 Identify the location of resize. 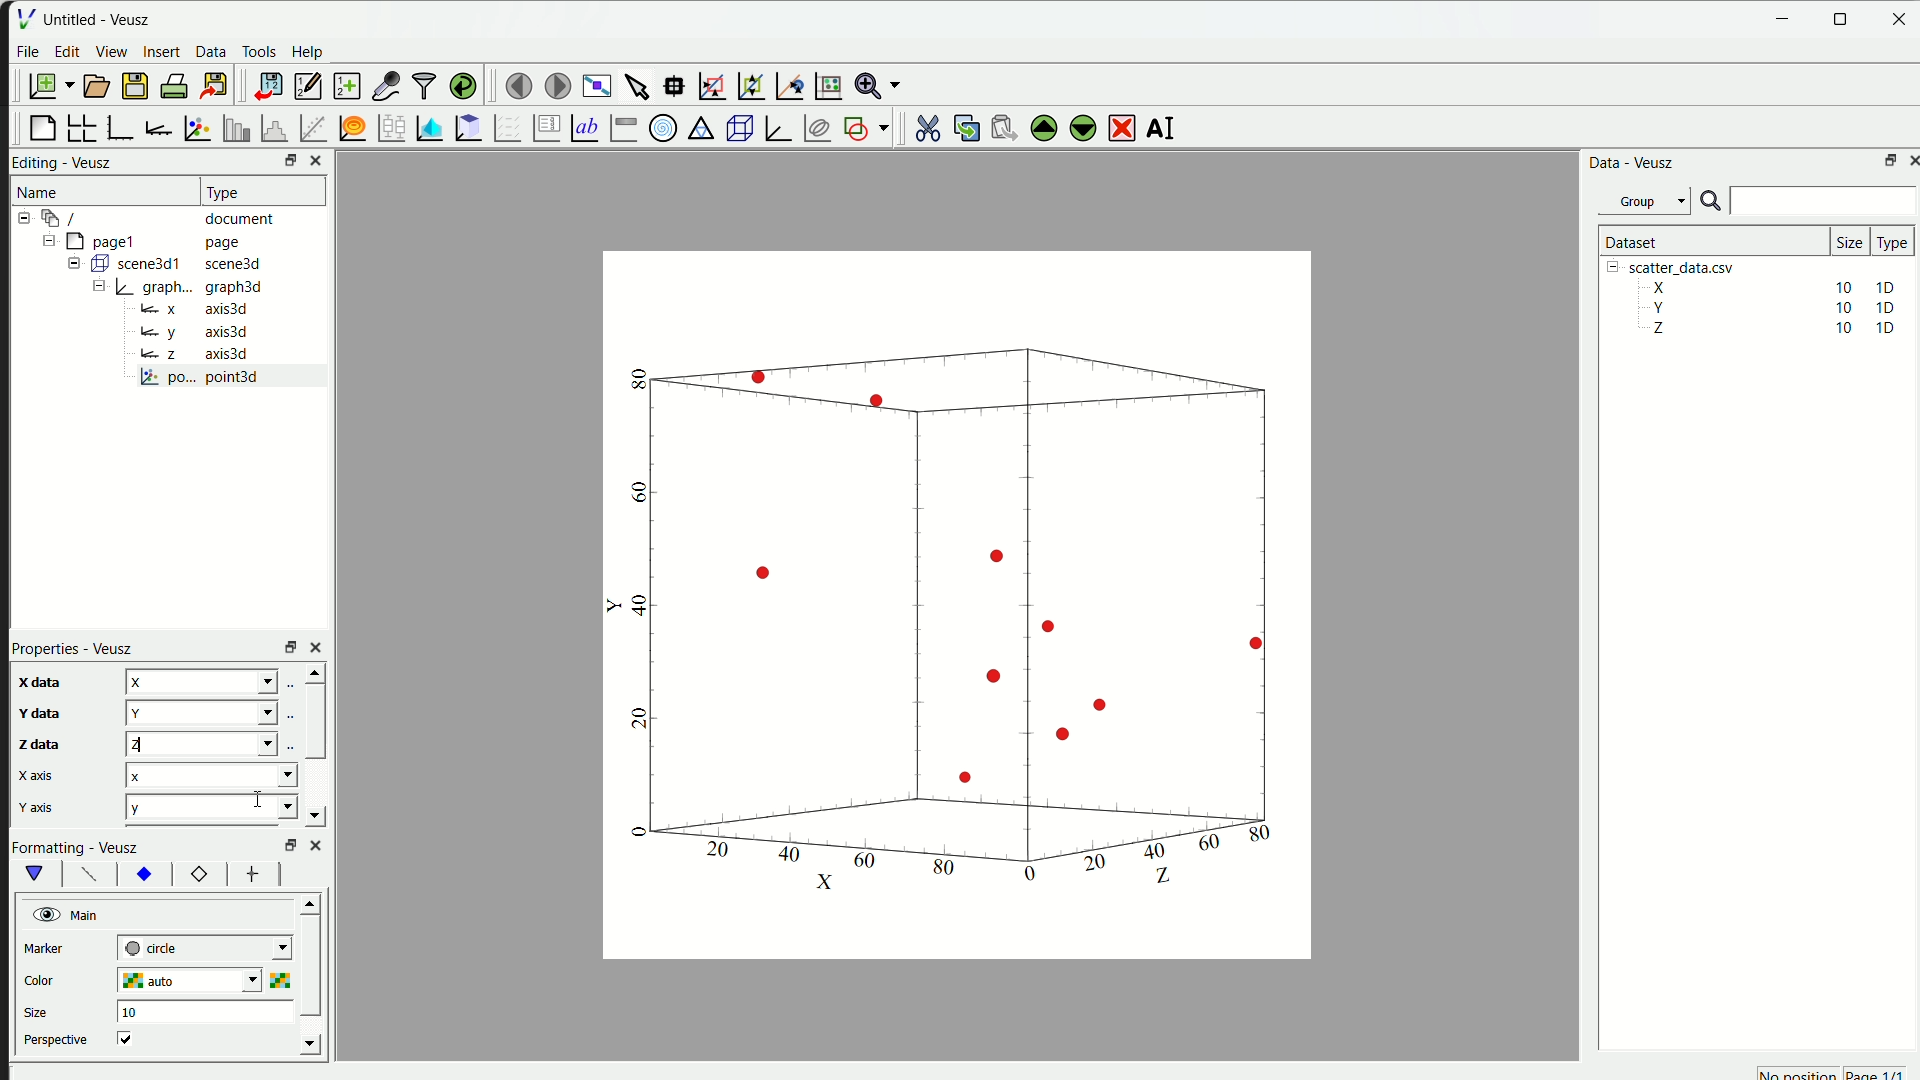
(1842, 19).